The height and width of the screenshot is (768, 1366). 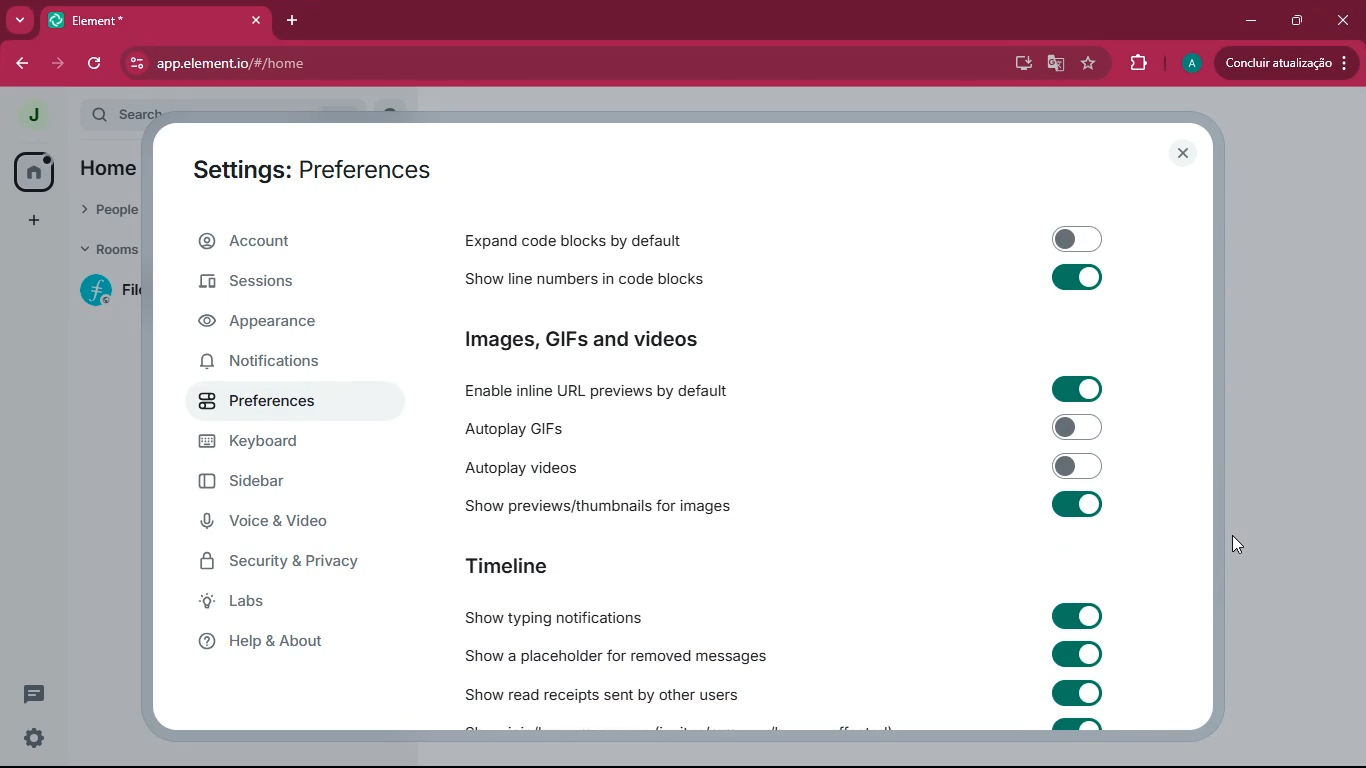 What do you see at coordinates (1022, 65) in the screenshot?
I see `desktop` at bounding box center [1022, 65].